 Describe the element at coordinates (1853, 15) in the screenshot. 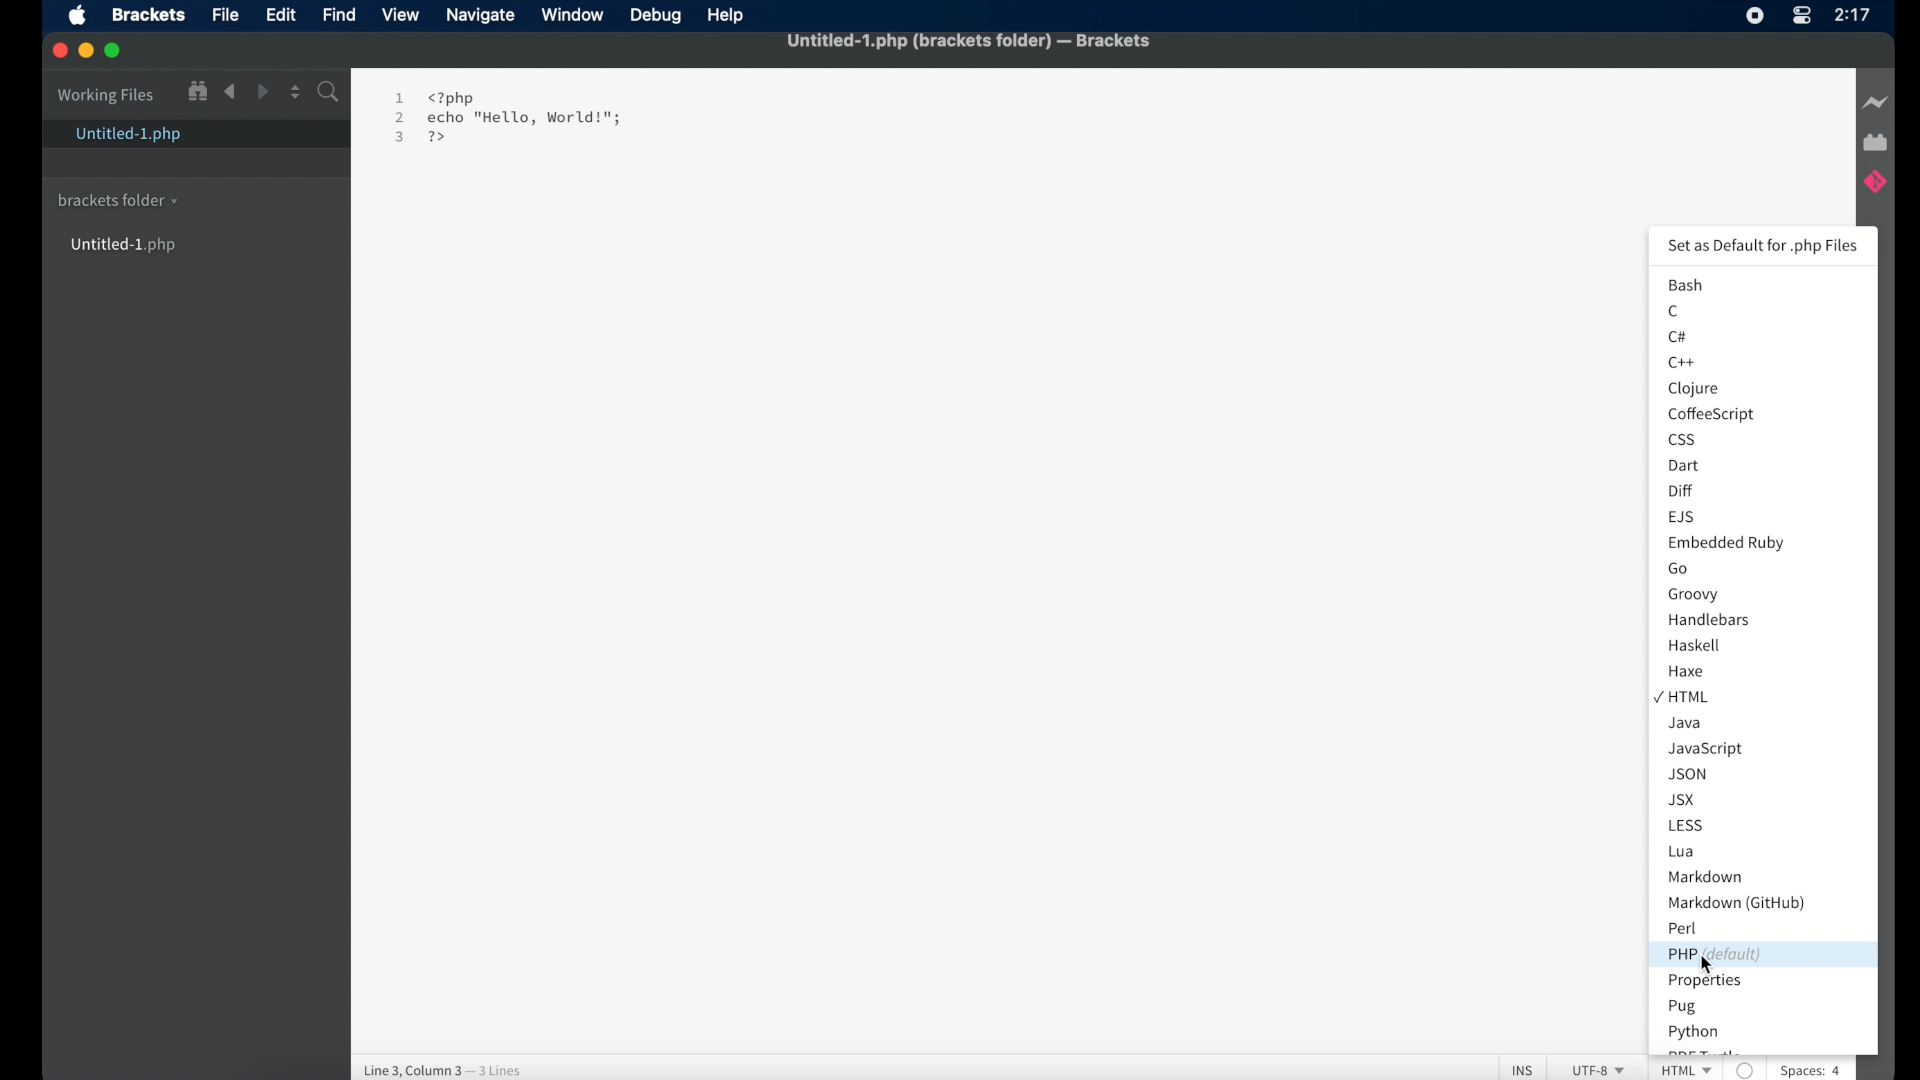

I see `time` at that location.